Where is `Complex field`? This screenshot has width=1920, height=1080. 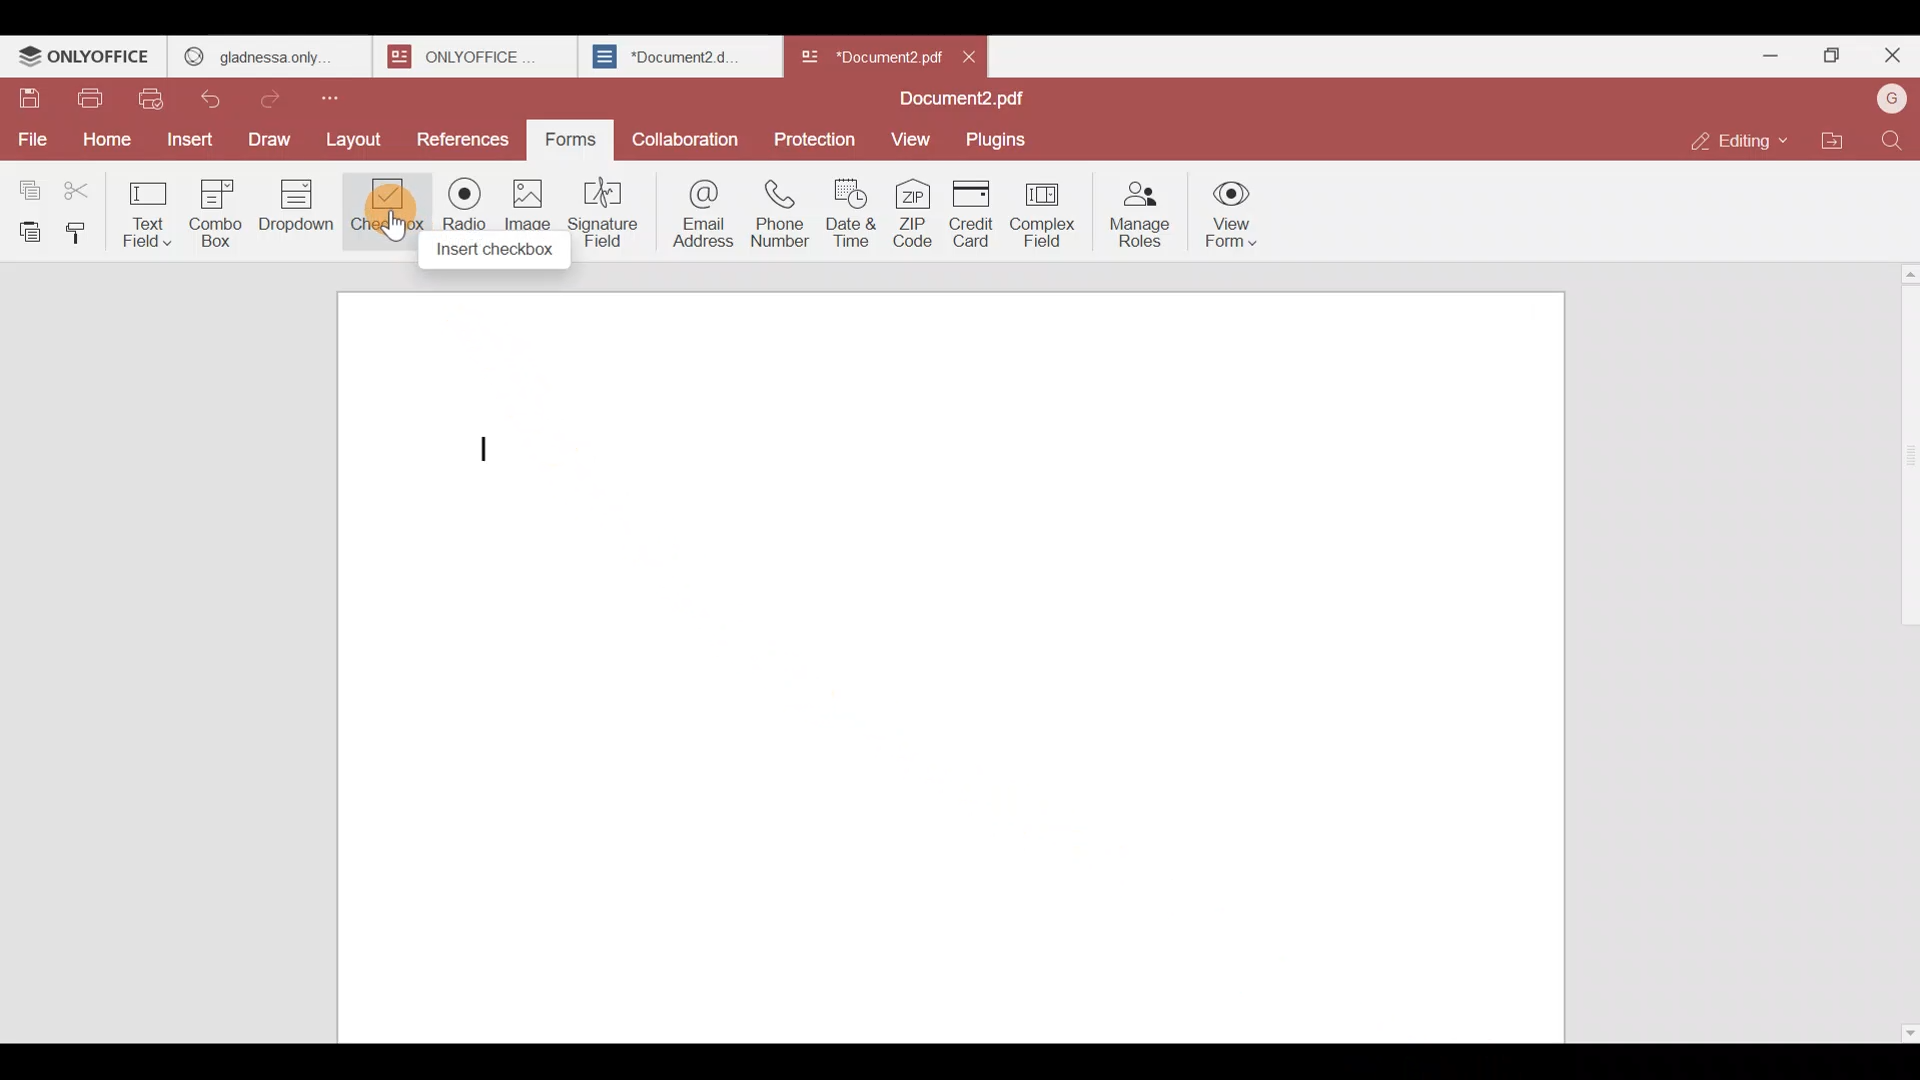 Complex field is located at coordinates (1040, 216).